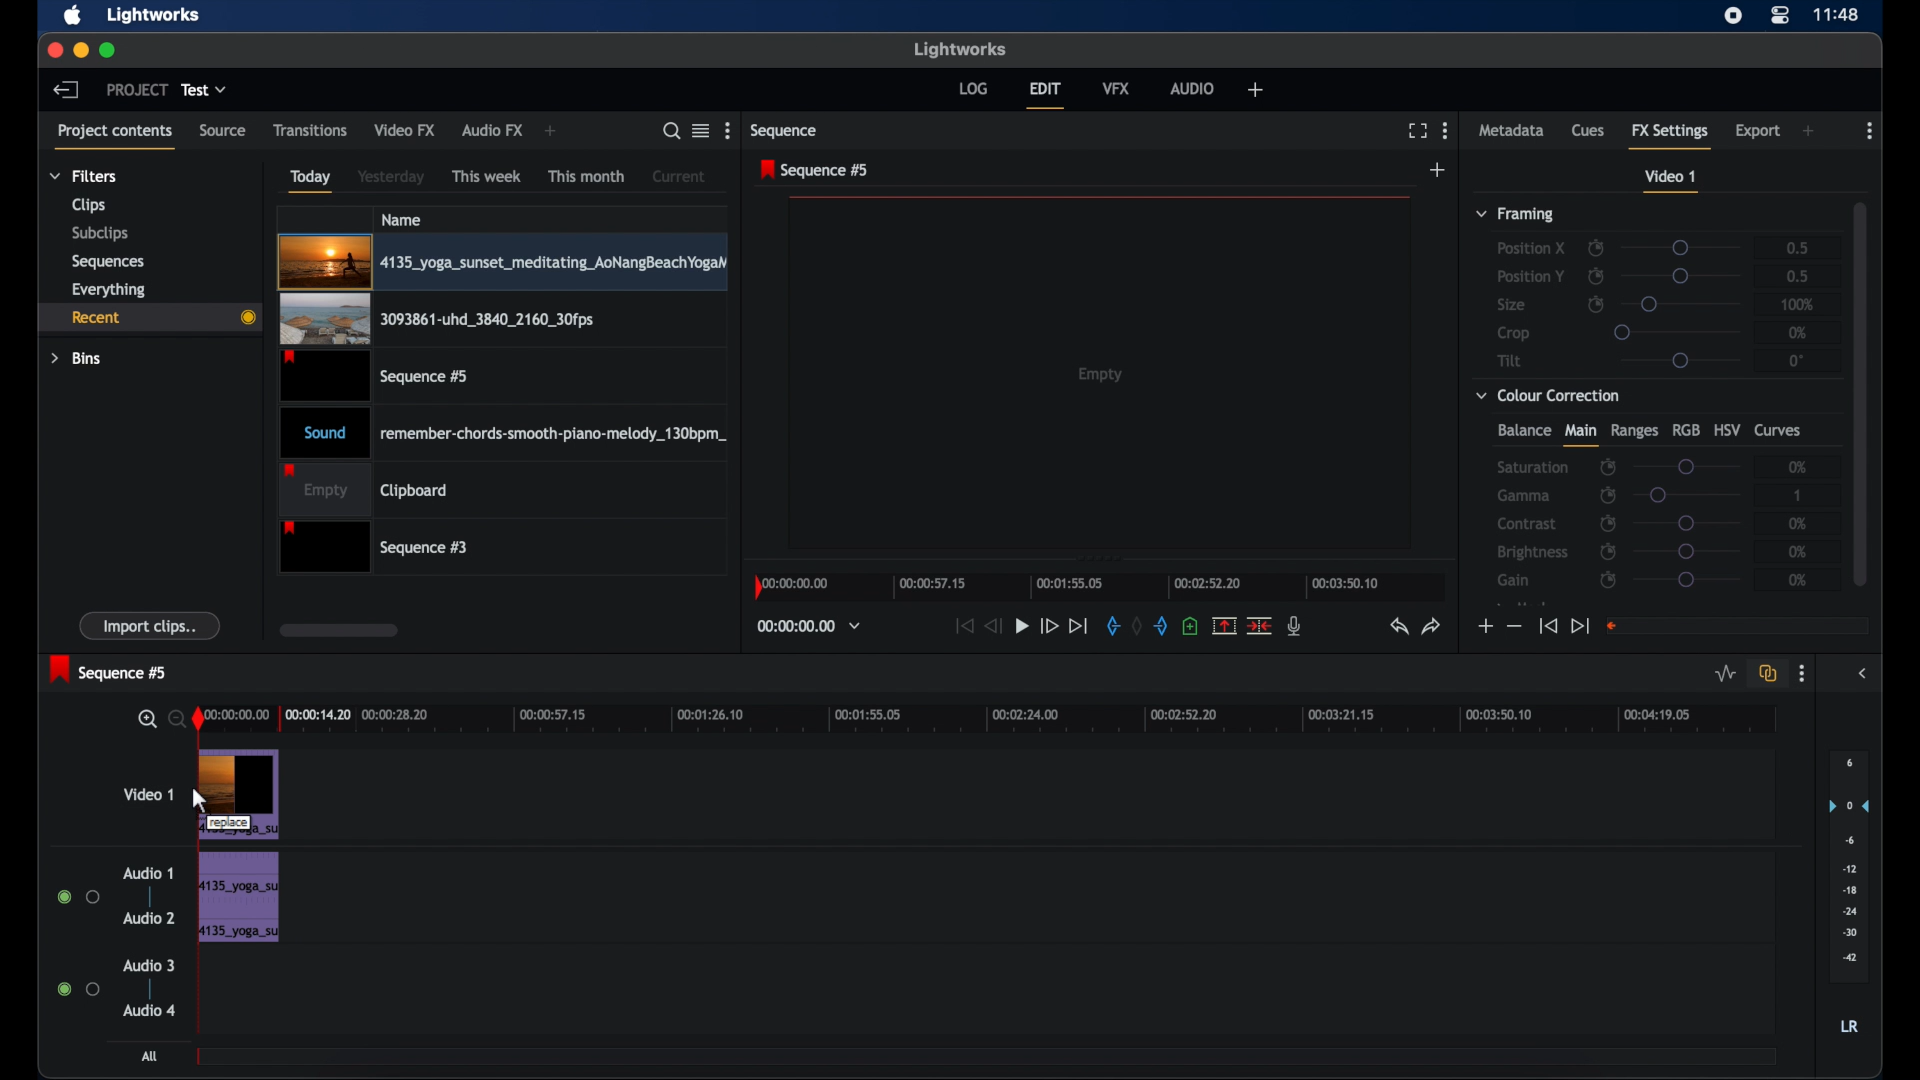 This screenshot has width=1920, height=1080. I want to click on cues, so click(1589, 131).